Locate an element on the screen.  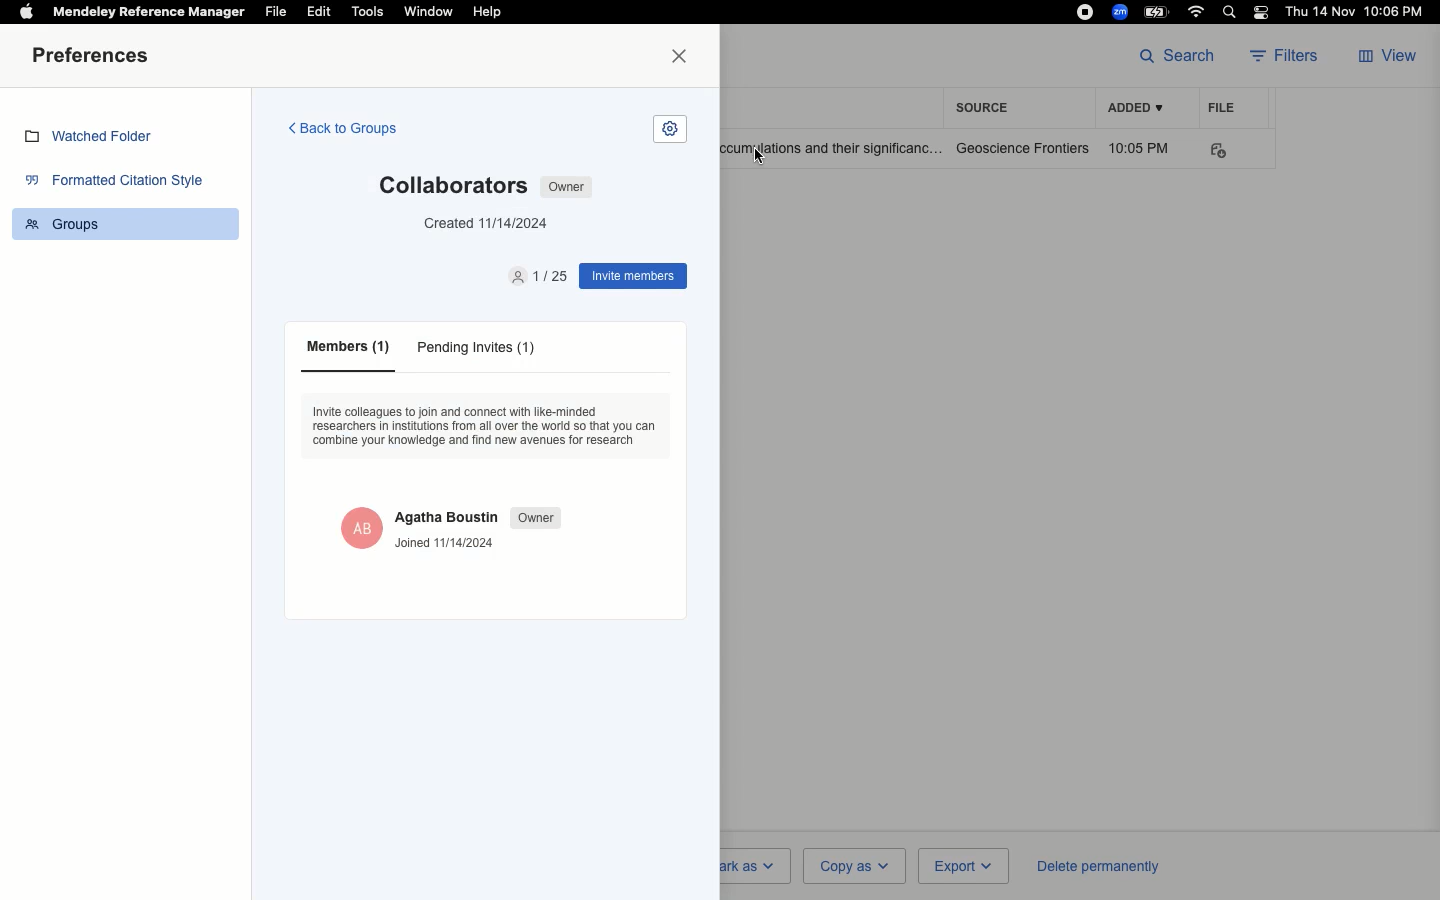
Owner is located at coordinates (567, 186).